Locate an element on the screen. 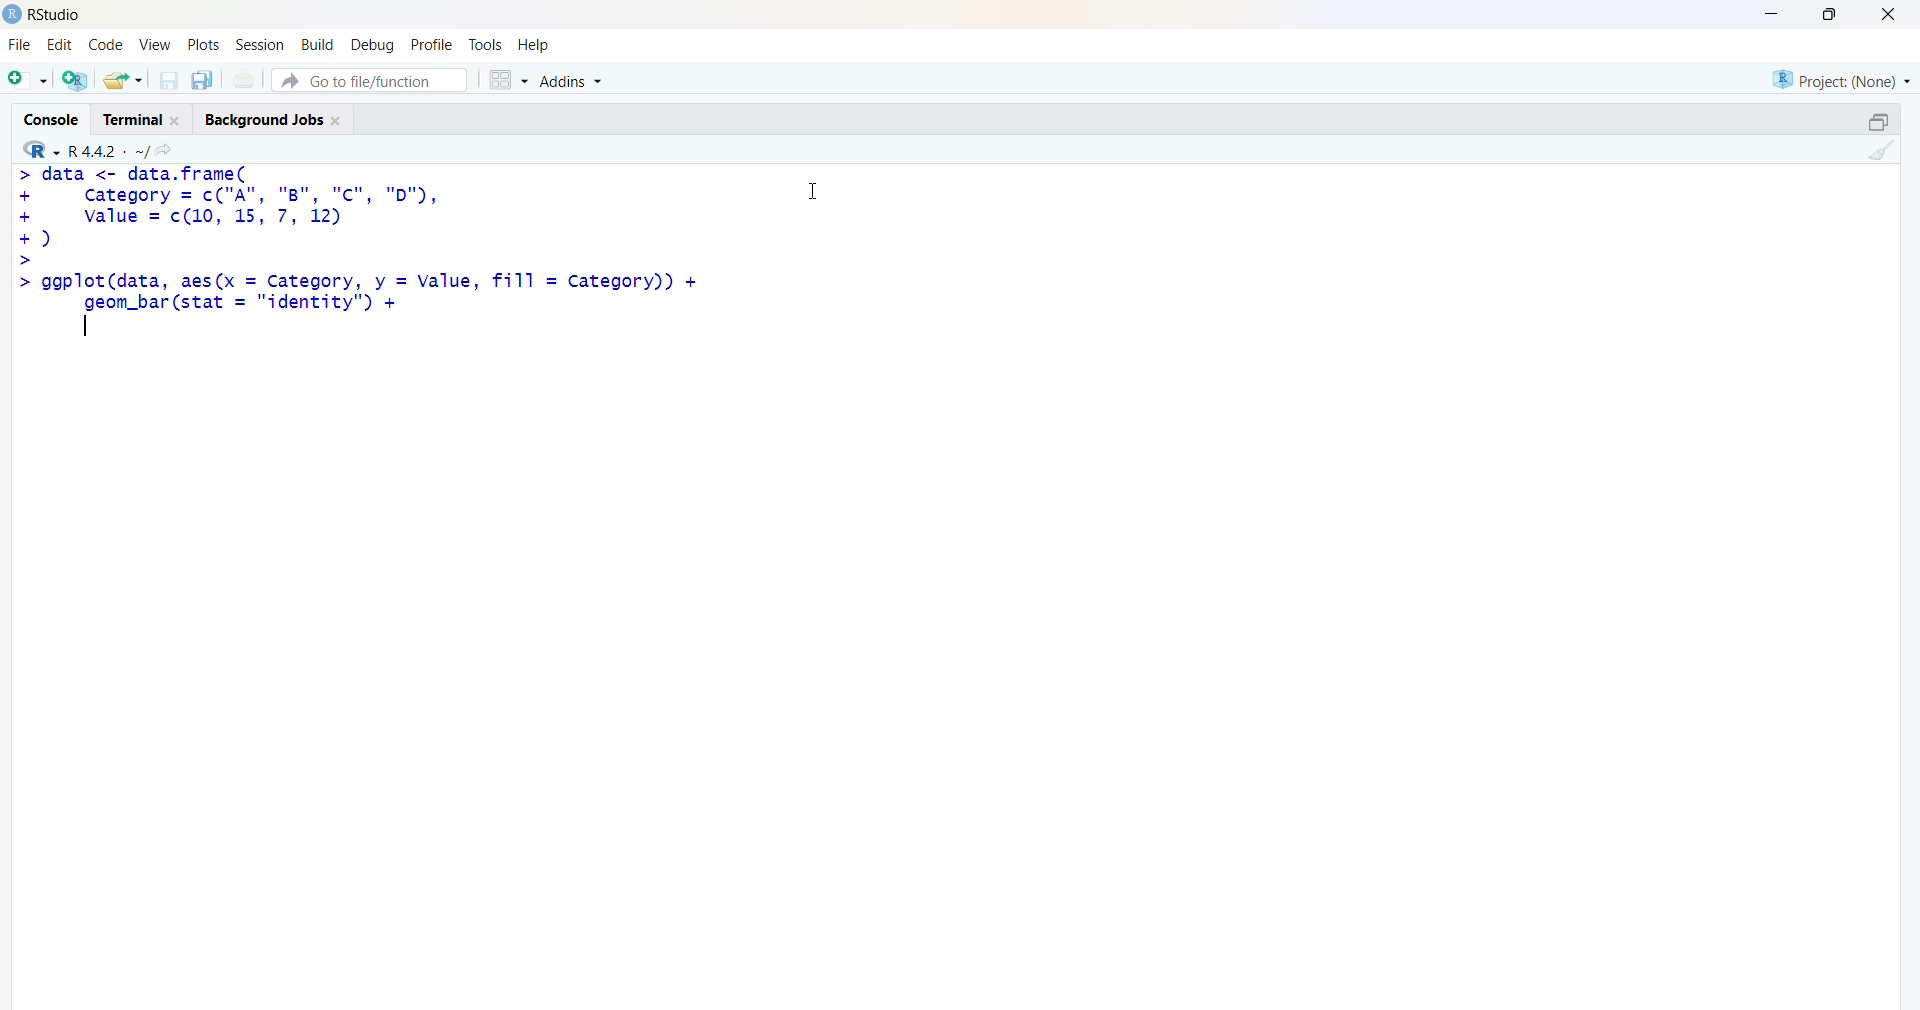 The height and width of the screenshot is (1010, 1920). code - > data <- data.frame(+ category = c("A", "B", "Cc", "D"),+ value = c(10 12)© asic>> ggplot(data, aes(x = Category, y = Value, fill = category)) is located at coordinates (375, 241).